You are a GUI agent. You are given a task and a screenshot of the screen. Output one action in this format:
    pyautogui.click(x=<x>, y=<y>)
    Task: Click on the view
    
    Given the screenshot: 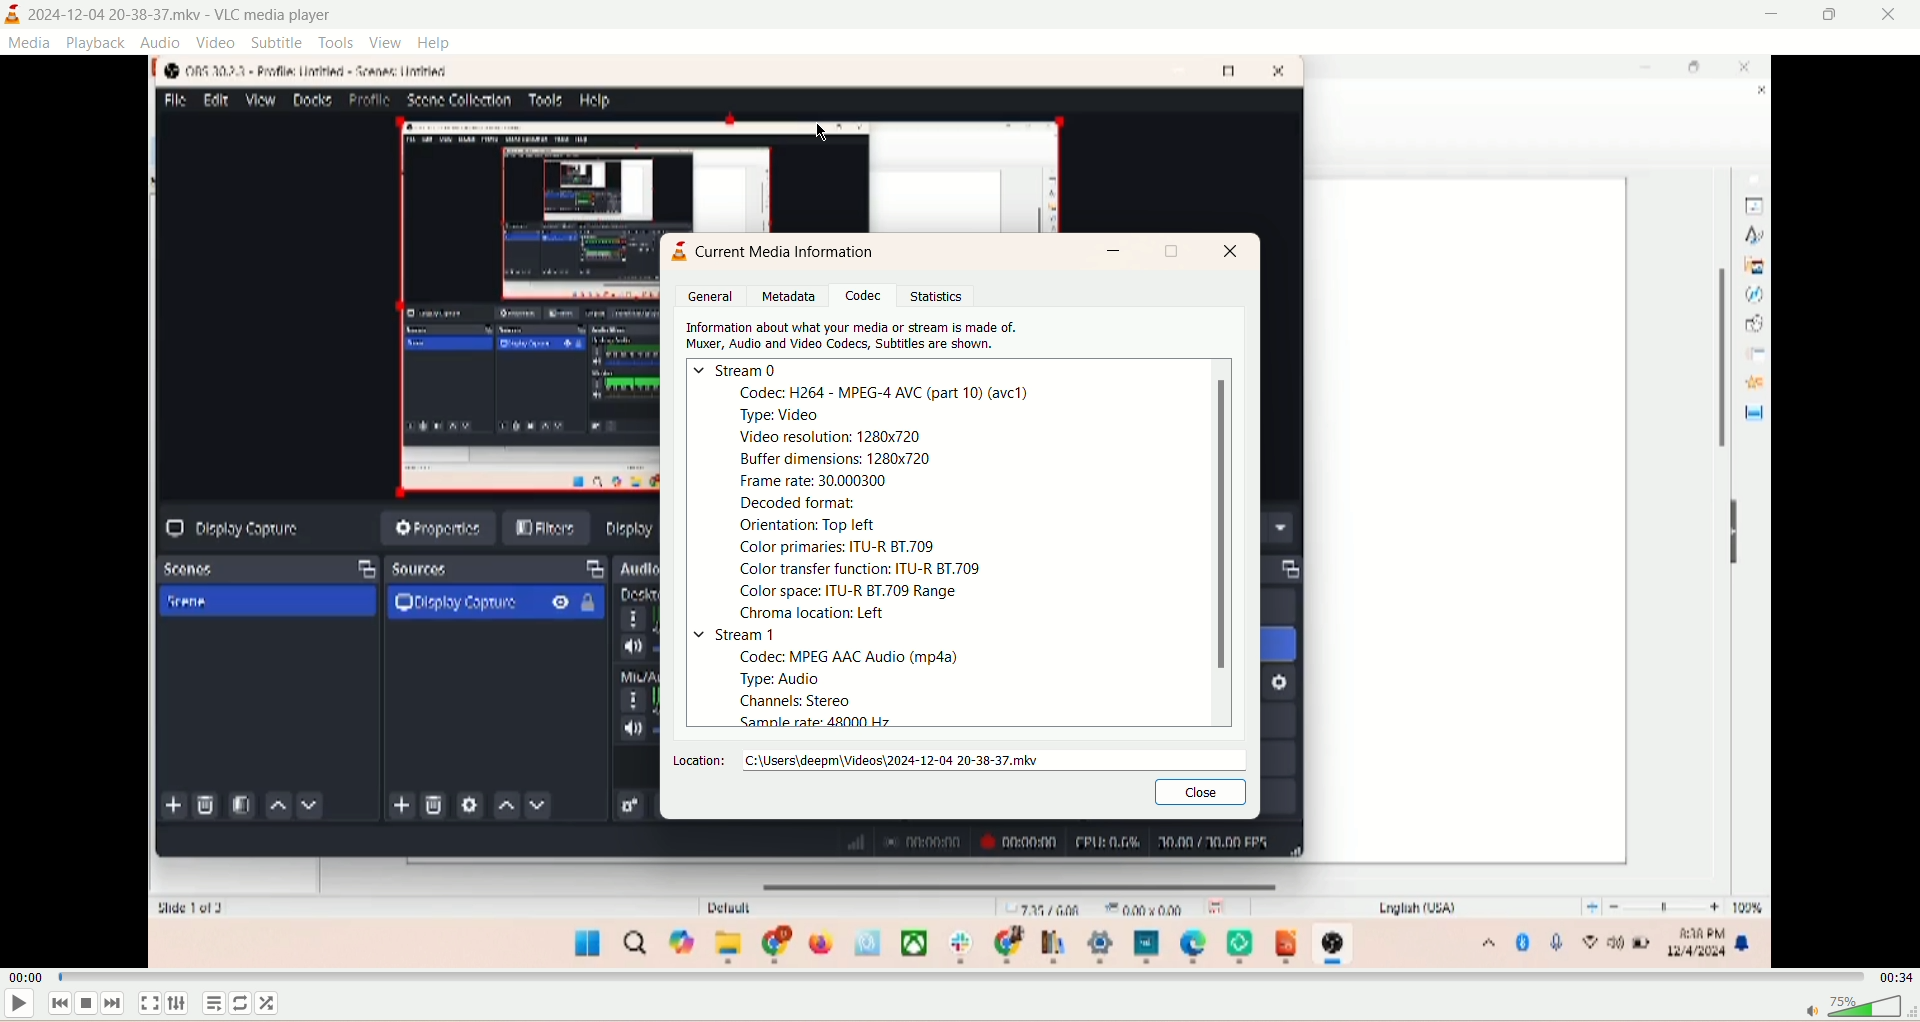 What is the action you would take?
    pyautogui.click(x=385, y=43)
    